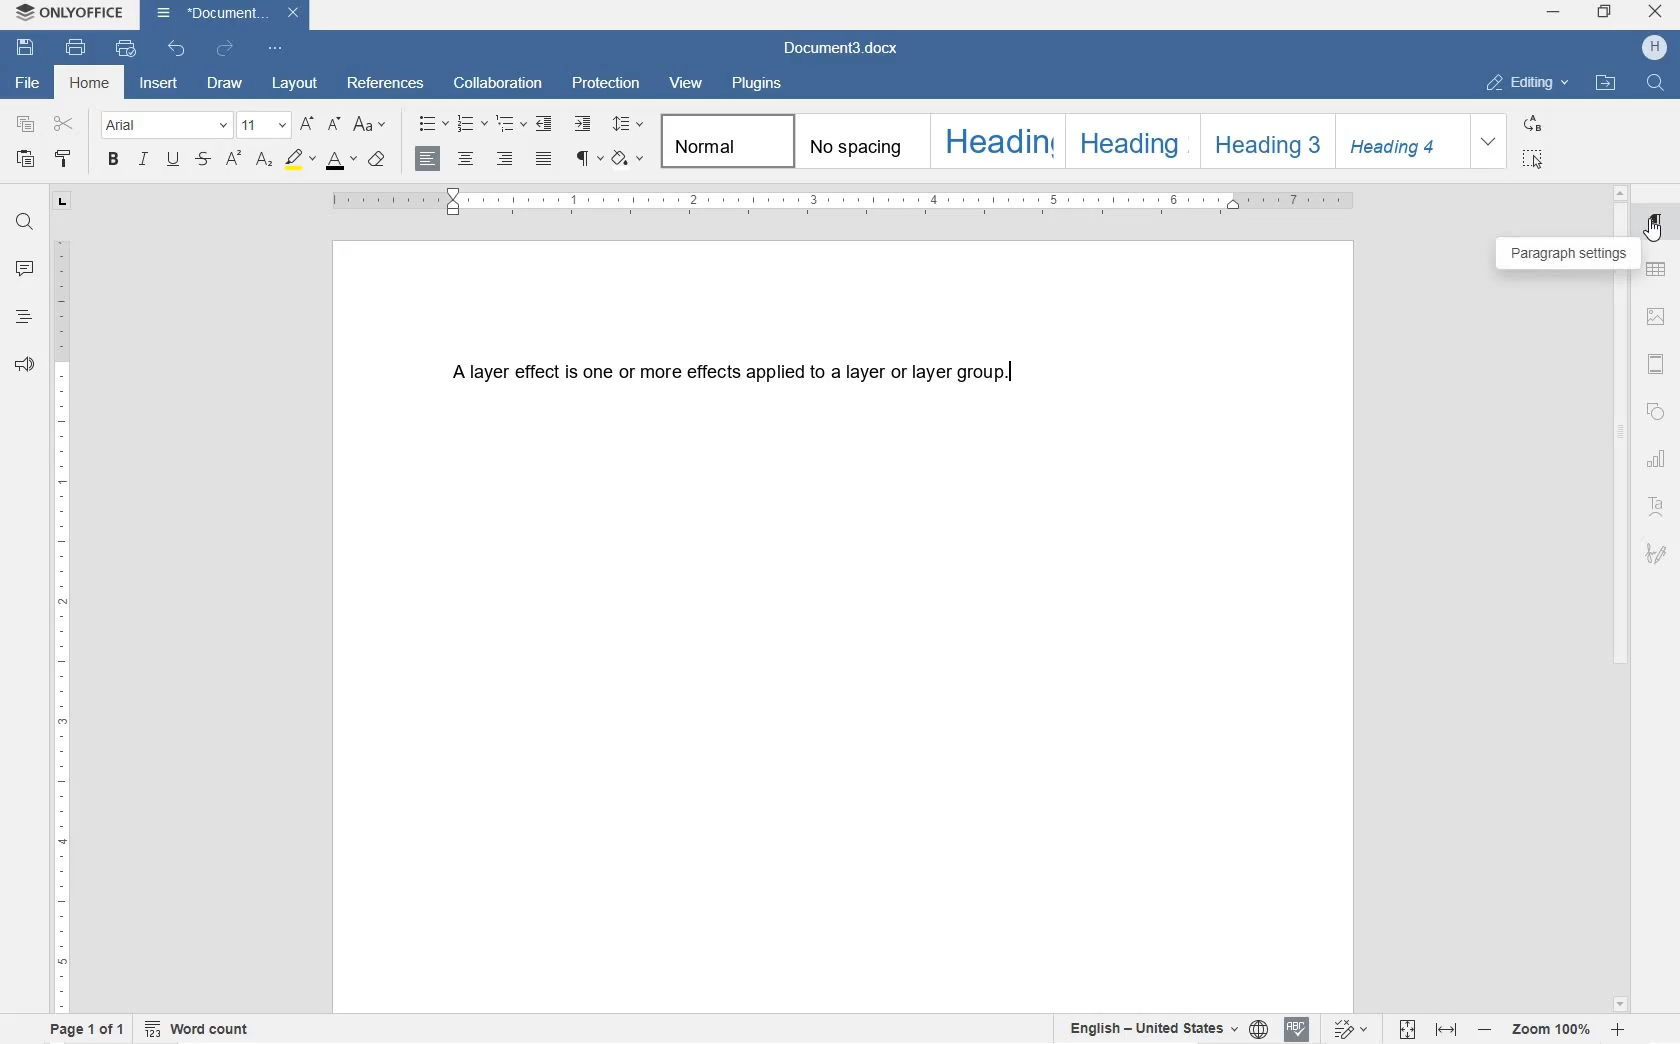  What do you see at coordinates (1659, 553) in the screenshot?
I see `SIGNATURE` at bounding box center [1659, 553].